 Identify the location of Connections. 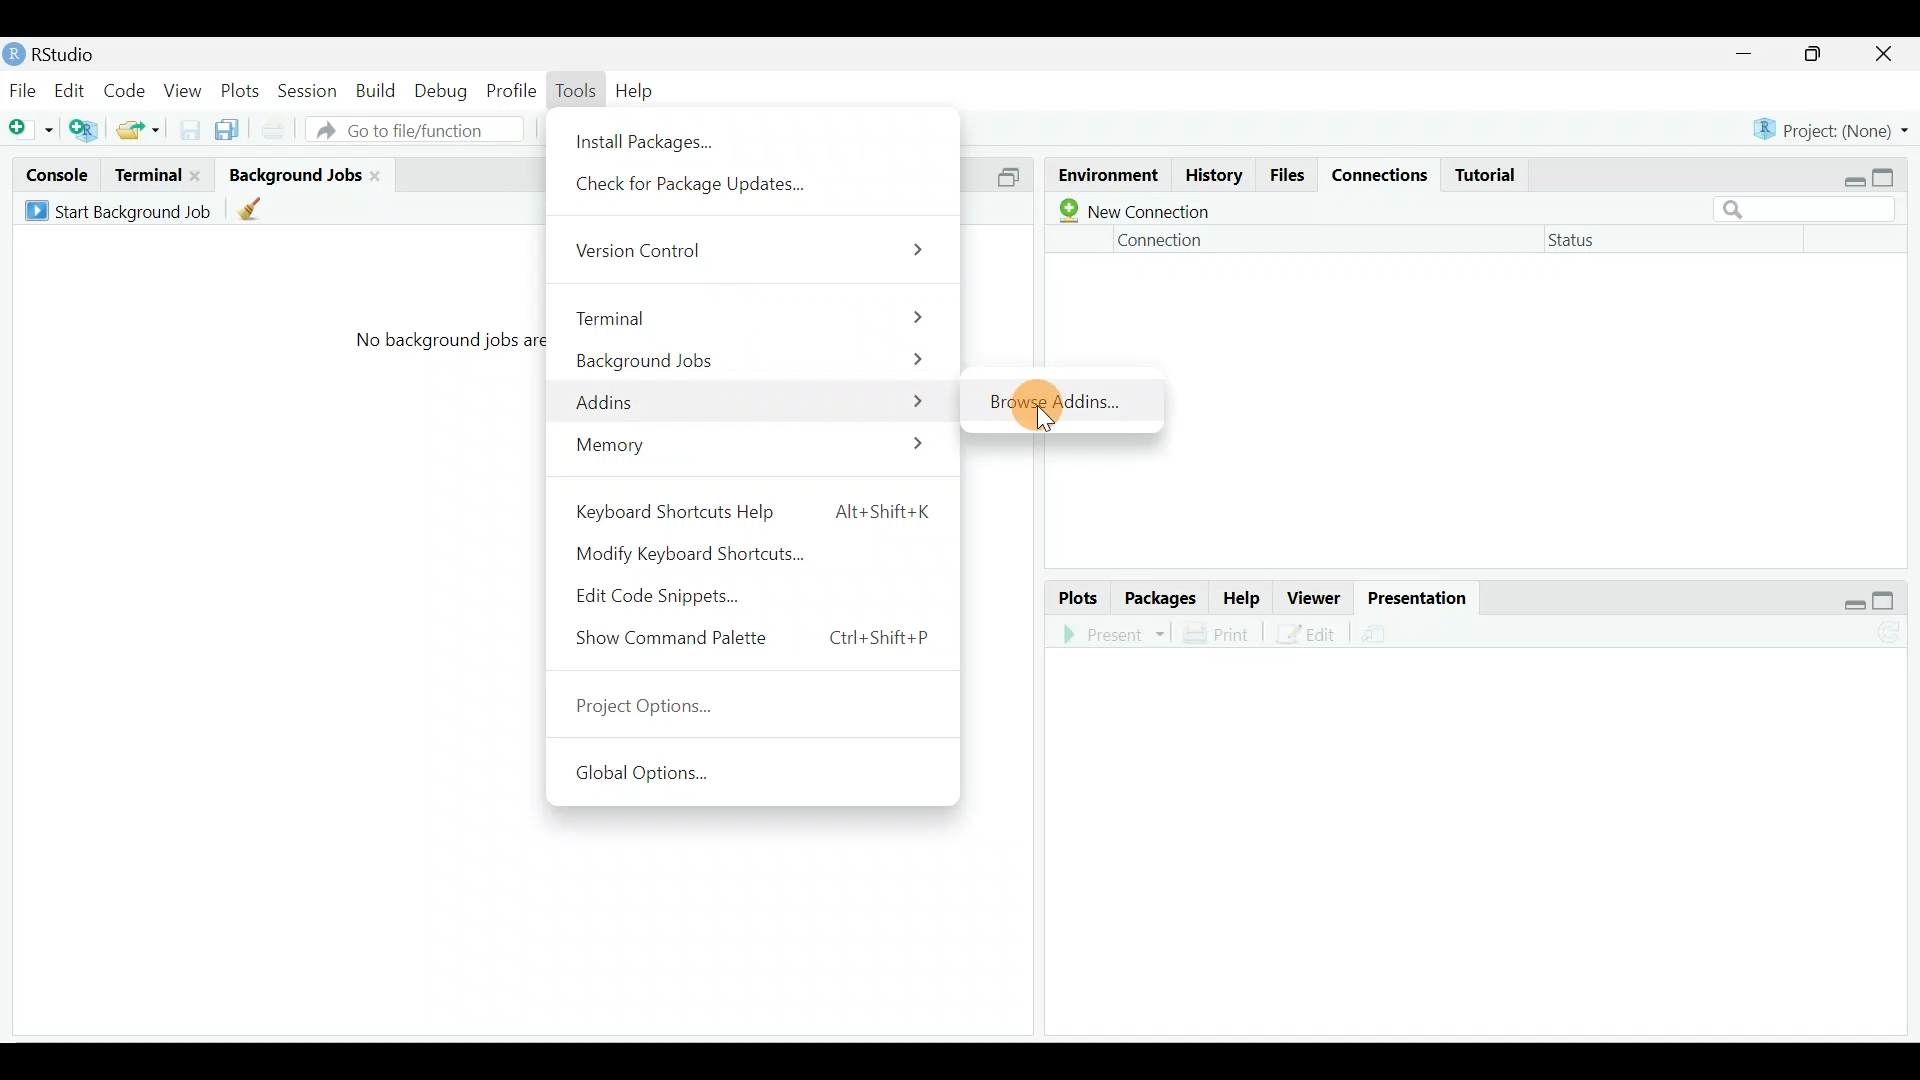
(1381, 175).